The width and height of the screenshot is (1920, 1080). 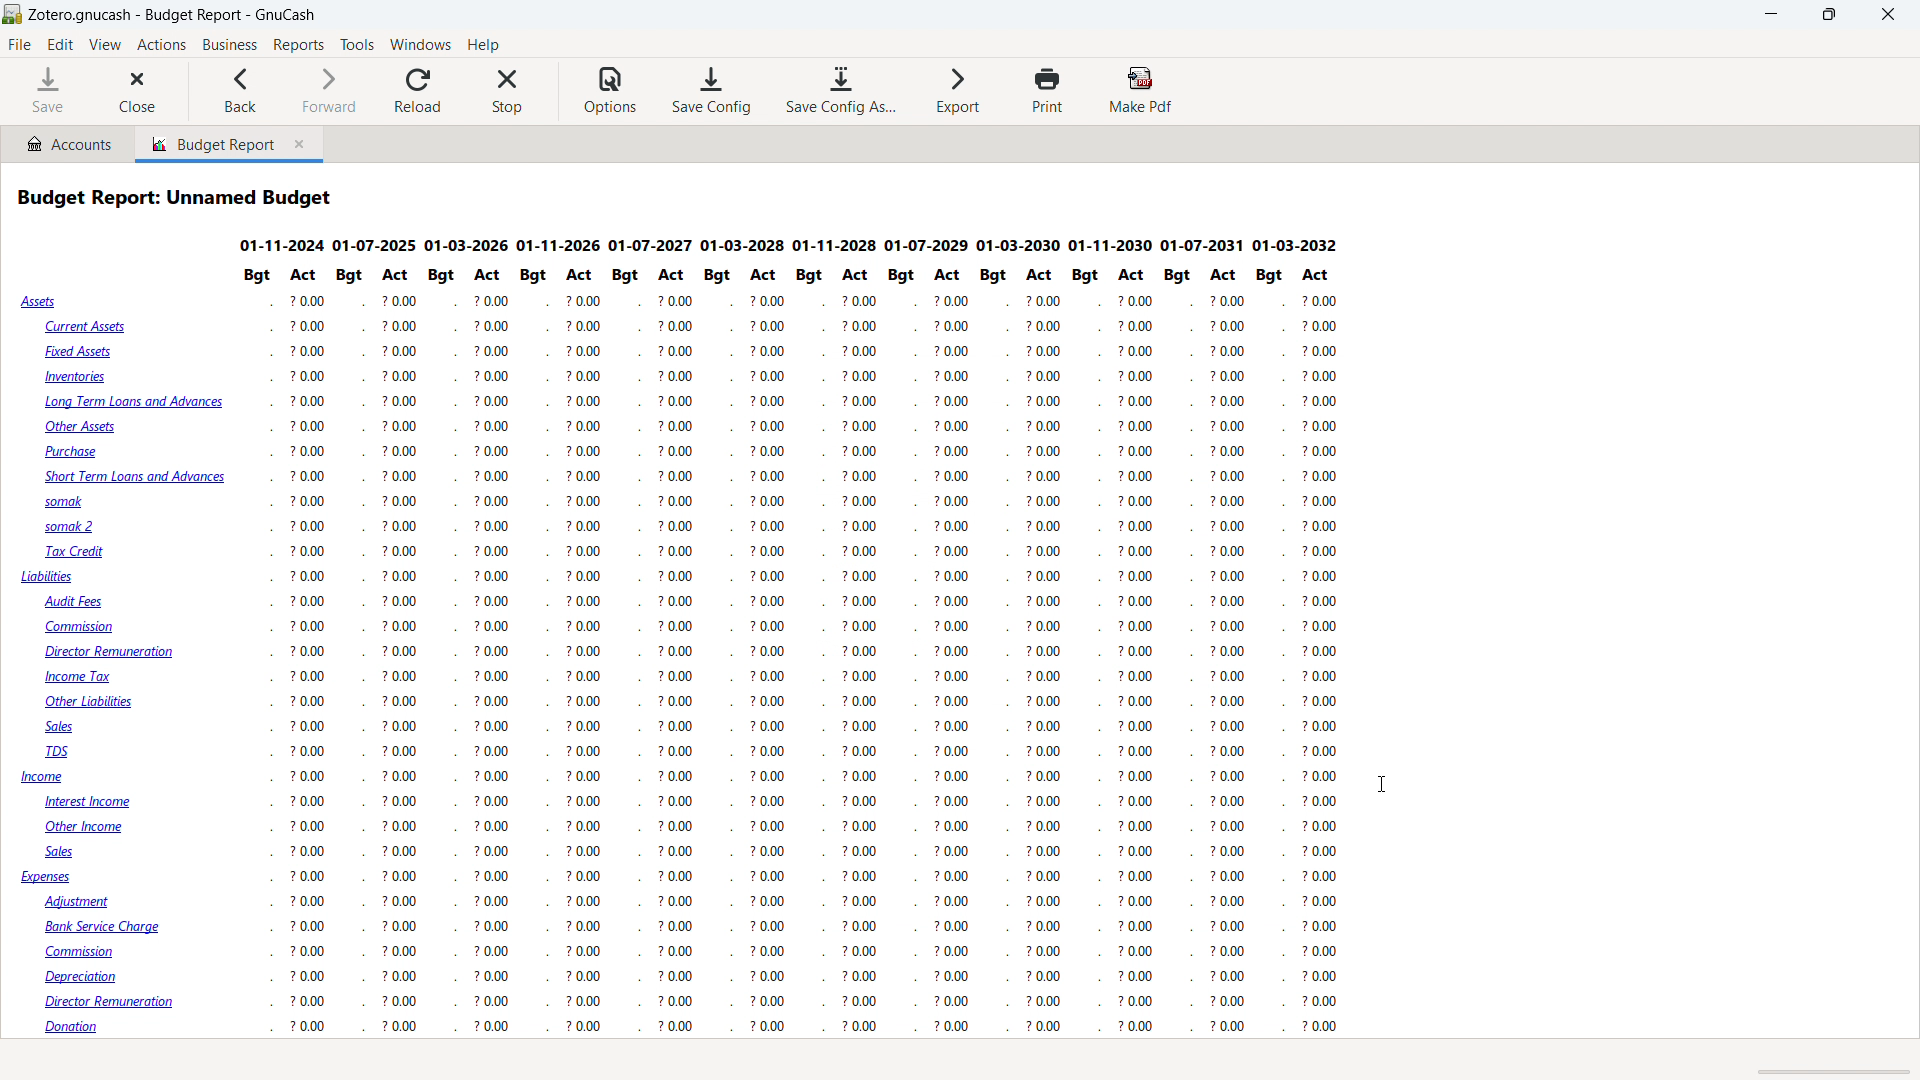 I want to click on edit, so click(x=61, y=45).